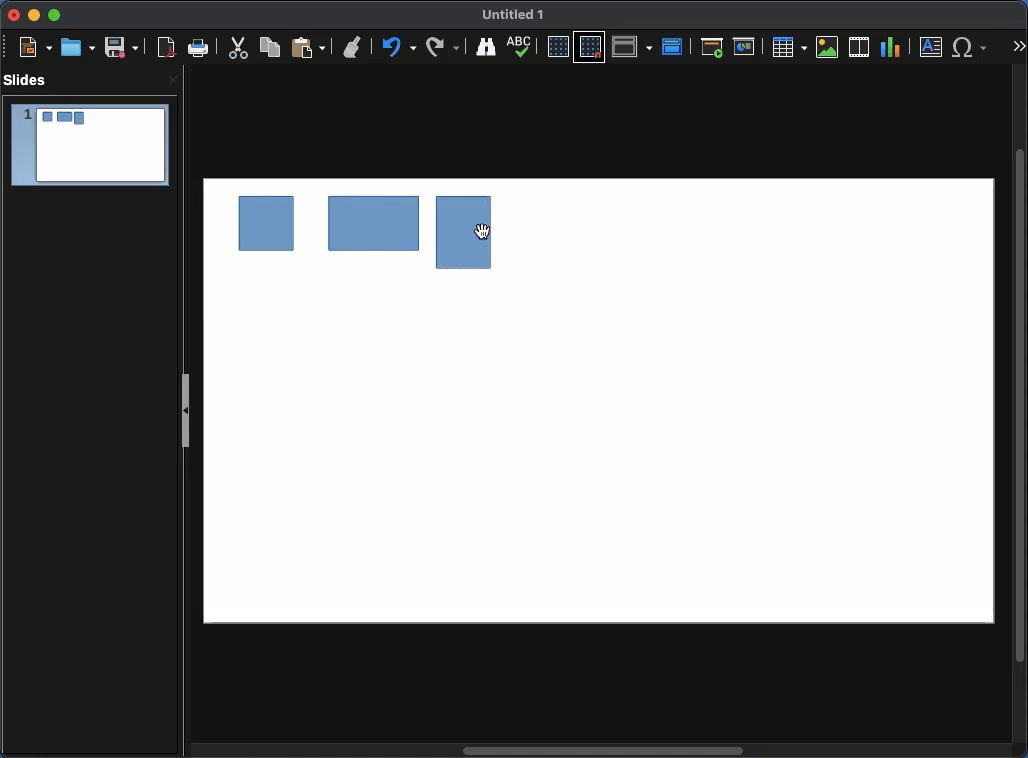 This screenshot has height=758, width=1028. I want to click on Maximize, so click(56, 15).